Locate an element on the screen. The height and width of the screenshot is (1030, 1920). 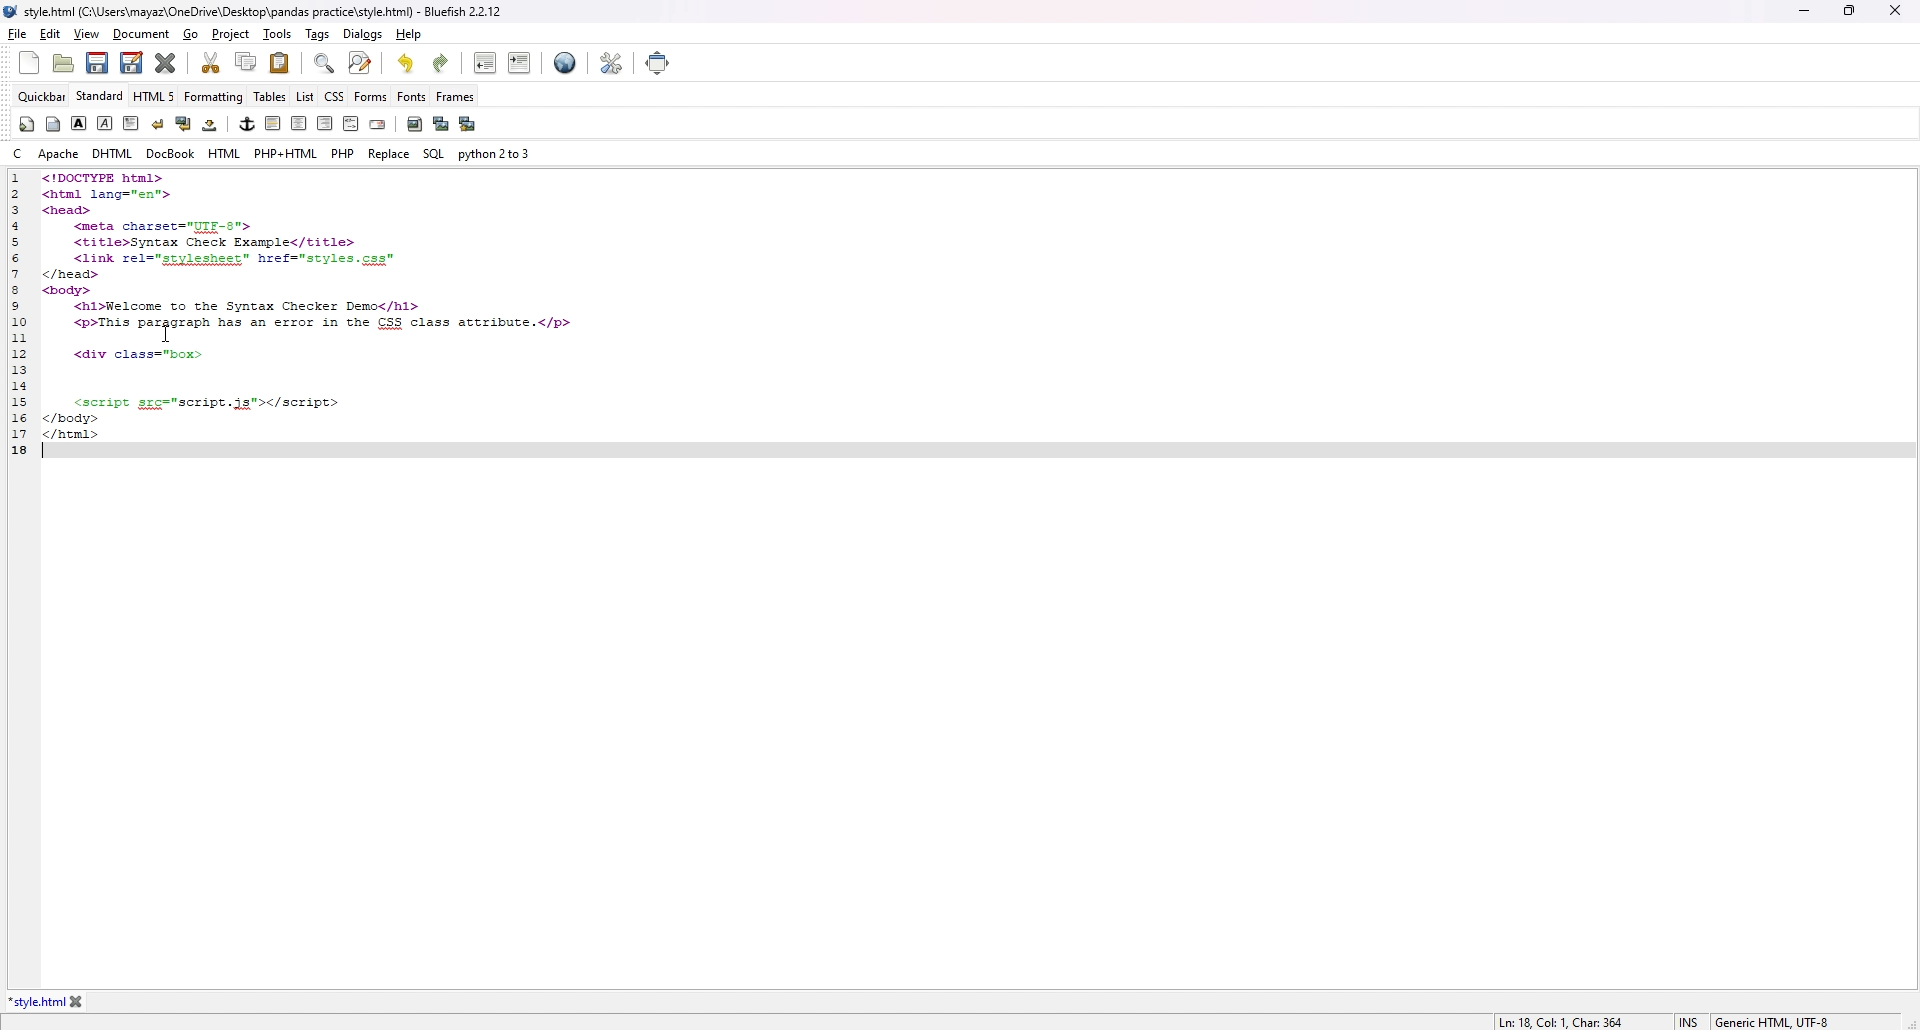
advanced find and replace is located at coordinates (359, 62).